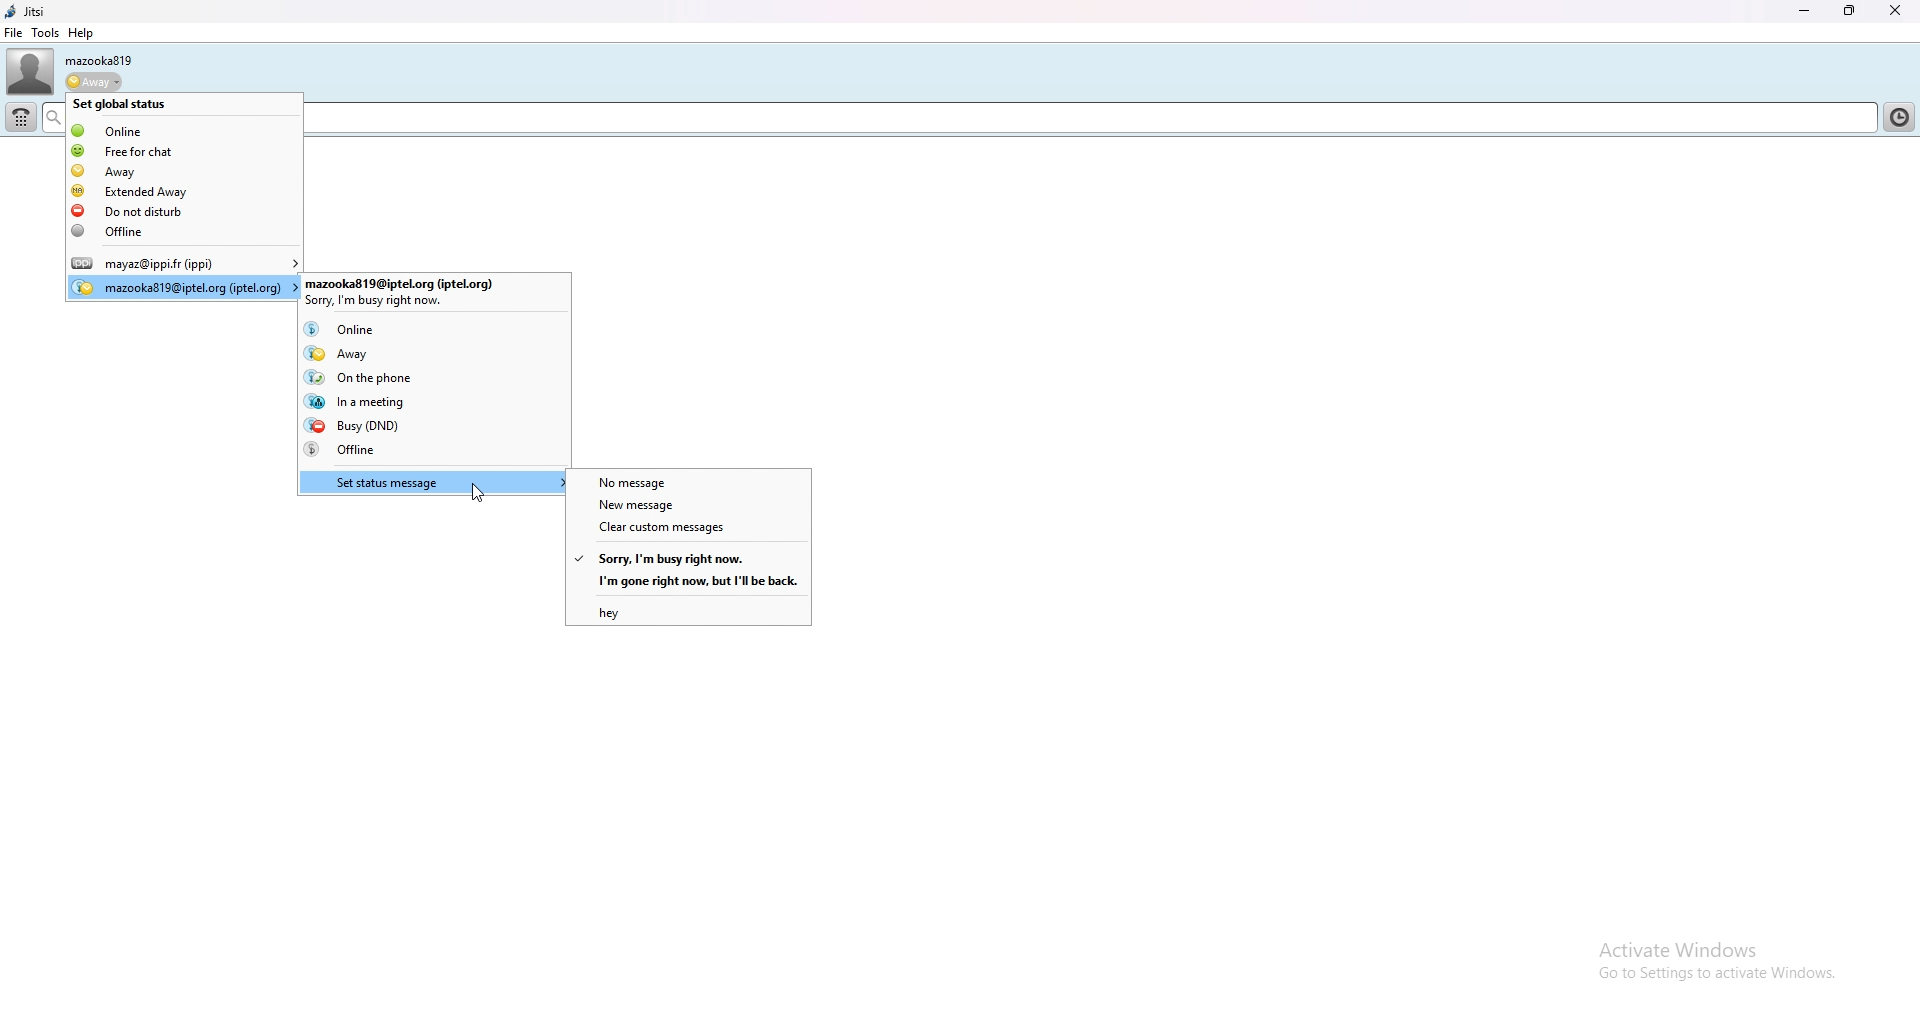 Image resolution: width=1920 pixels, height=1032 pixels. I want to click on away, so click(441, 351).